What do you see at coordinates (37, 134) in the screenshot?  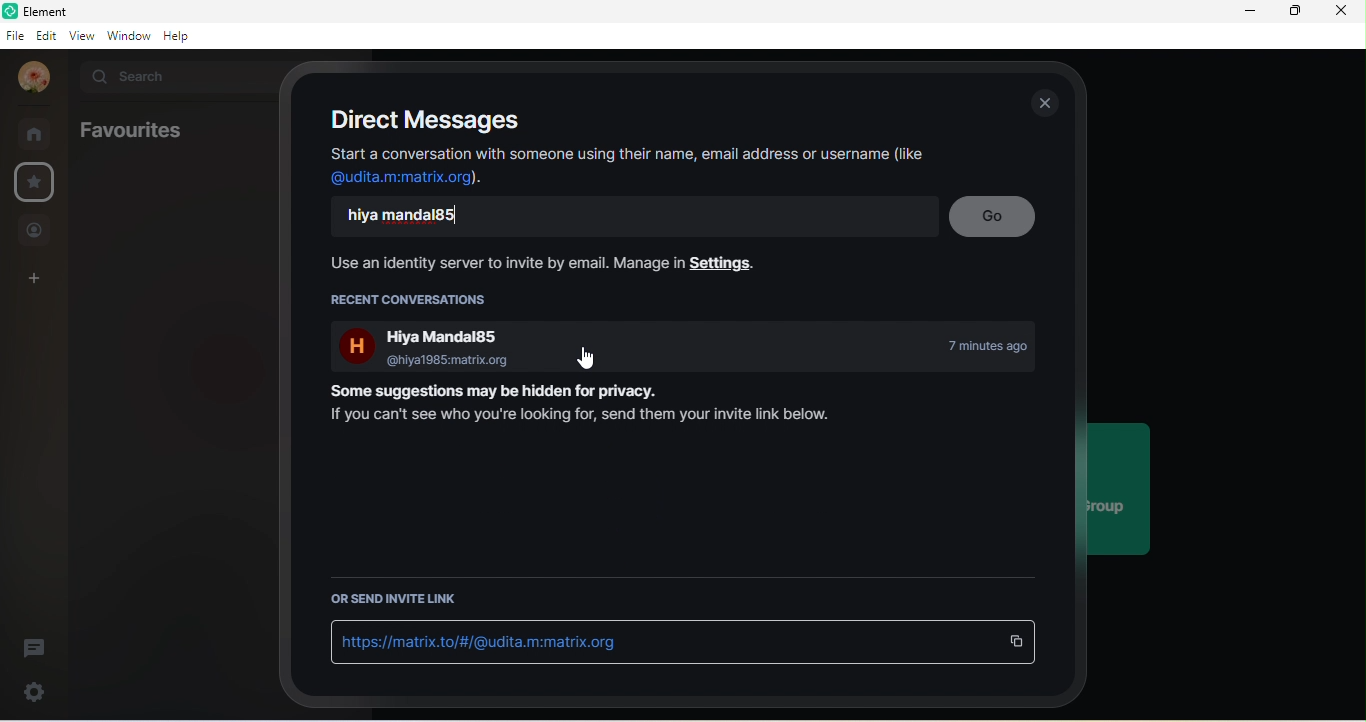 I see `rooms` at bounding box center [37, 134].